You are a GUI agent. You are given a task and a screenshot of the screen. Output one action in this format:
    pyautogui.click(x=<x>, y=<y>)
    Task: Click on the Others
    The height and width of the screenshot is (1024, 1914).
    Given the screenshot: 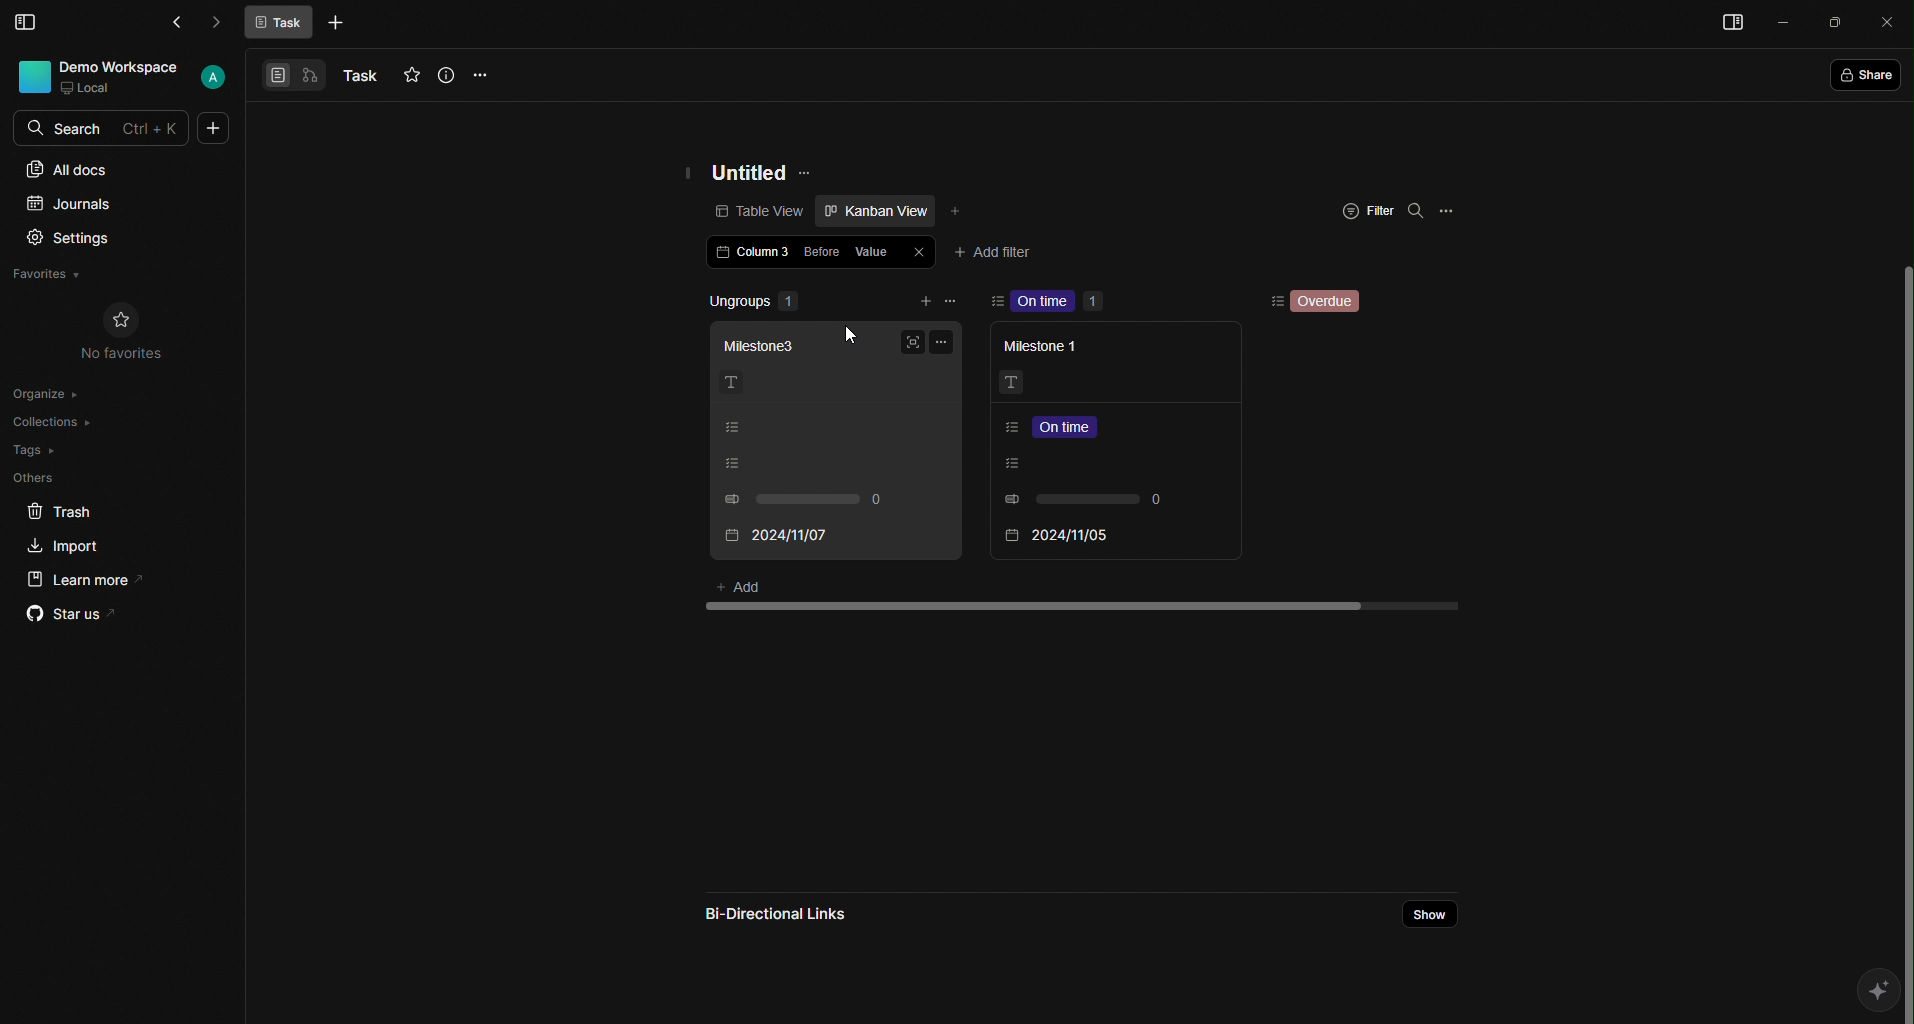 What is the action you would take?
    pyautogui.click(x=34, y=480)
    